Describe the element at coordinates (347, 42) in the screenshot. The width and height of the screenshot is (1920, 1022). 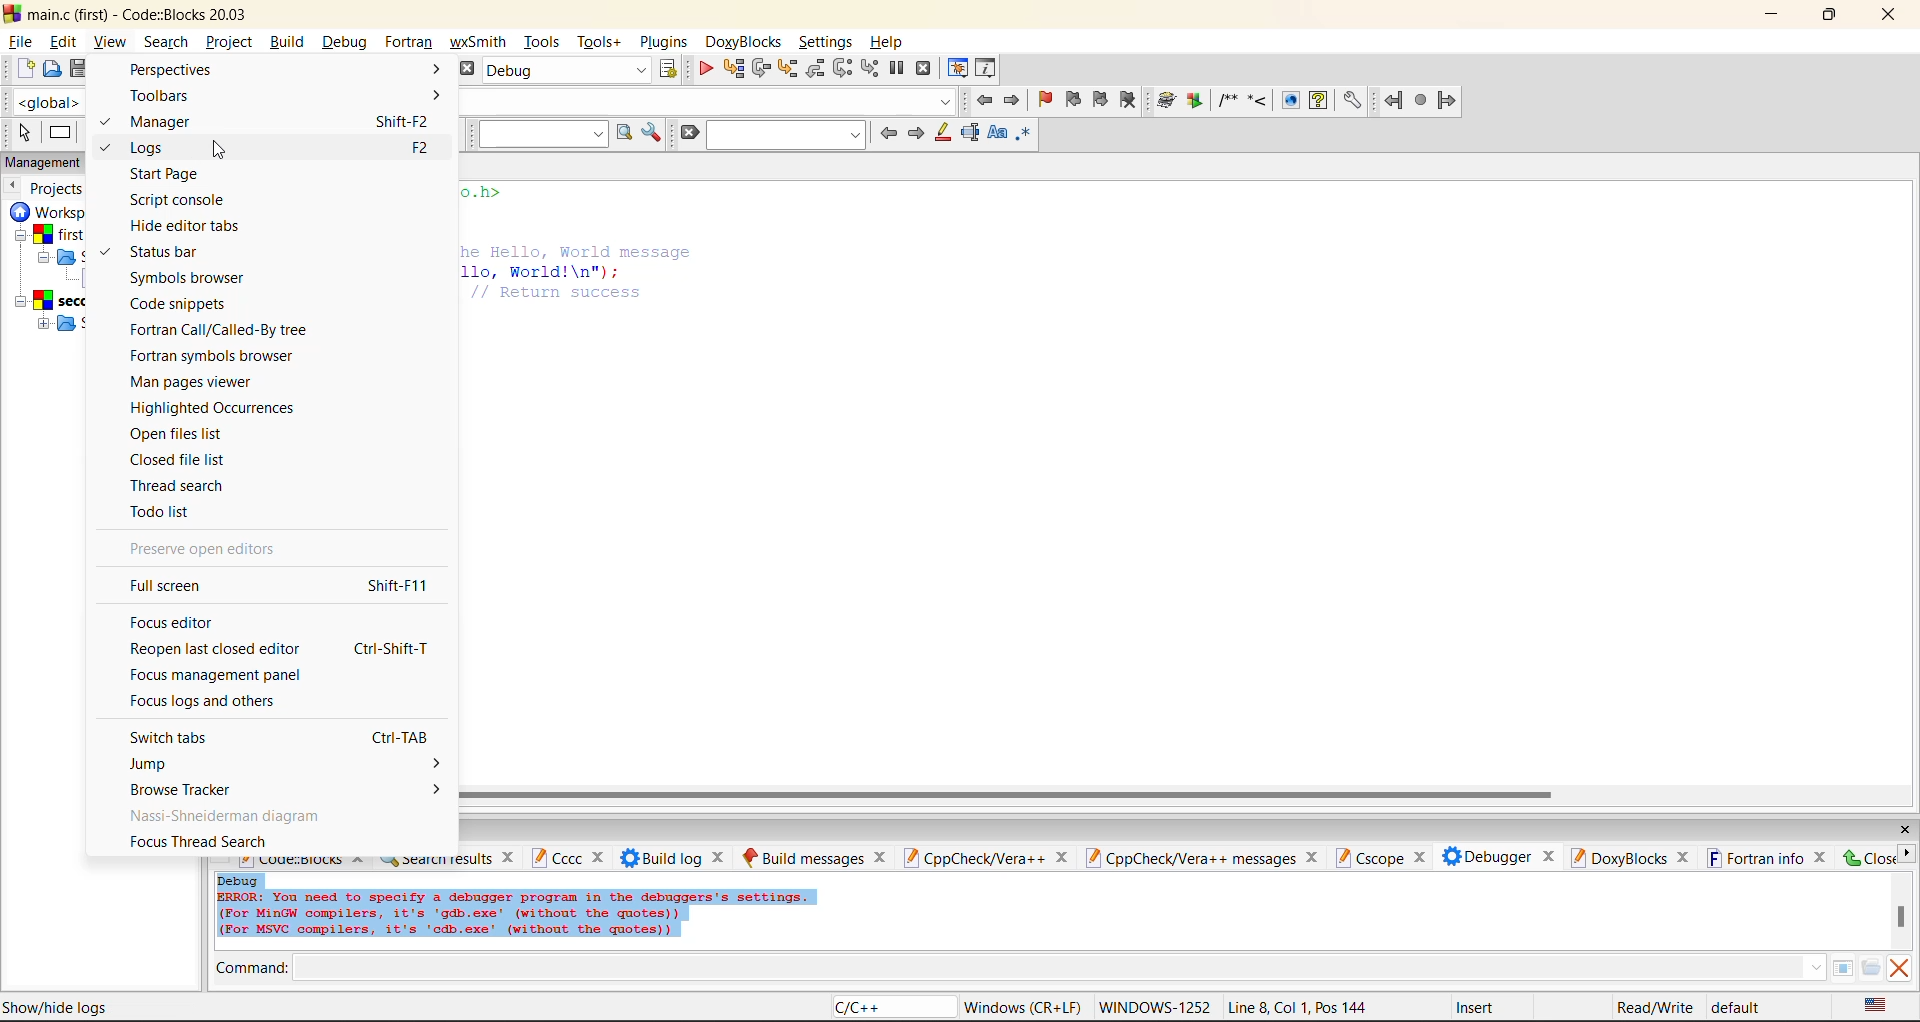
I see `debug` at that location.